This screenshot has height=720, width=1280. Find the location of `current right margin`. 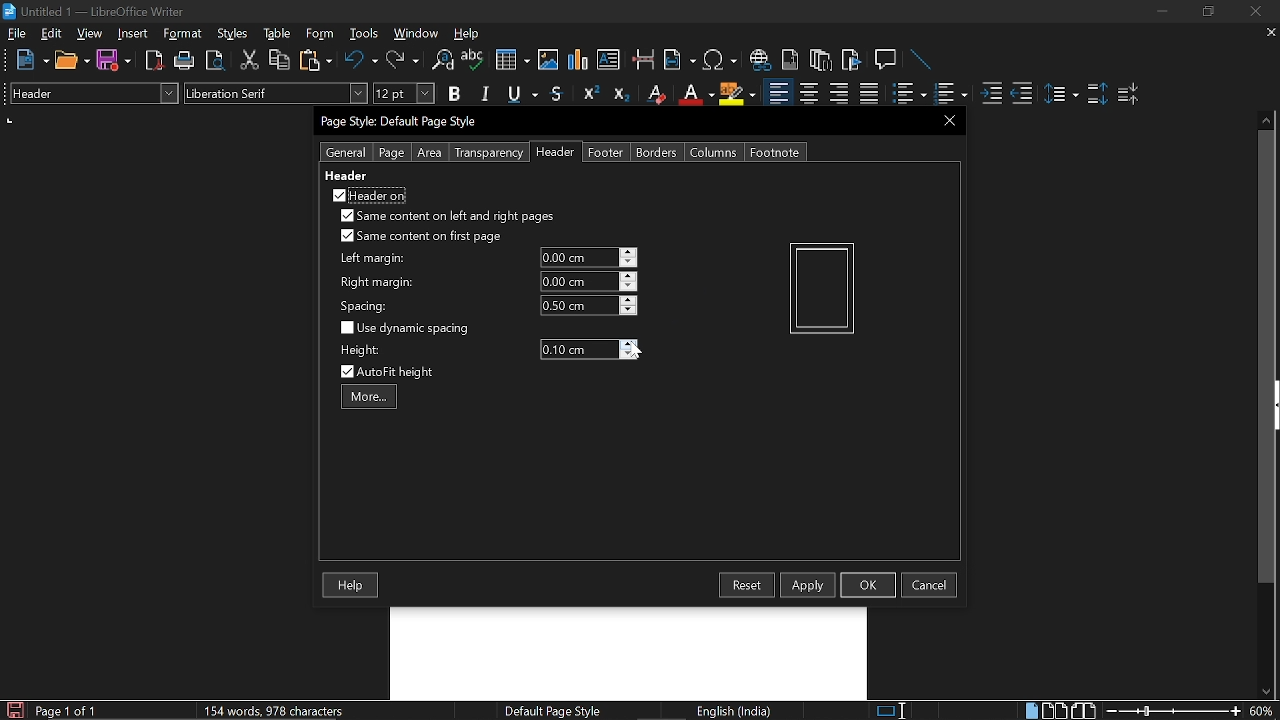

current right margin is located at coordinates (577, 281).